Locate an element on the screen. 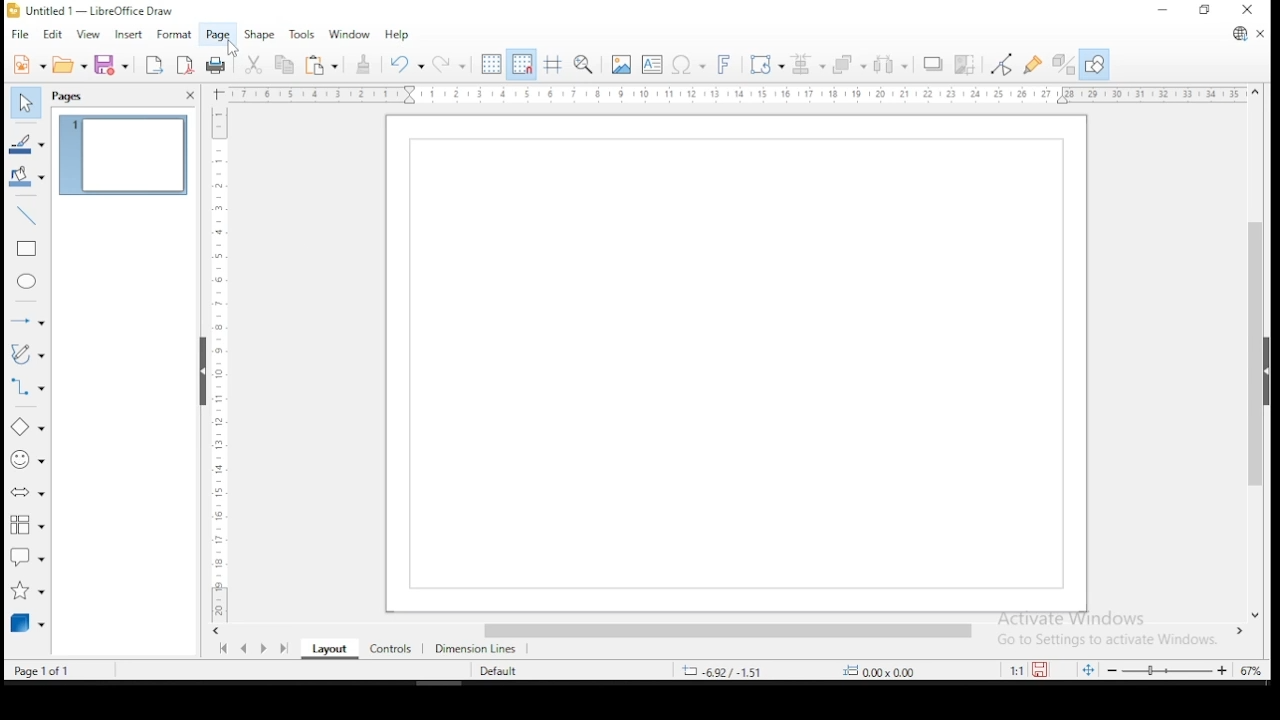  -6.92/-1.51 is located at coordinates (729, 670).